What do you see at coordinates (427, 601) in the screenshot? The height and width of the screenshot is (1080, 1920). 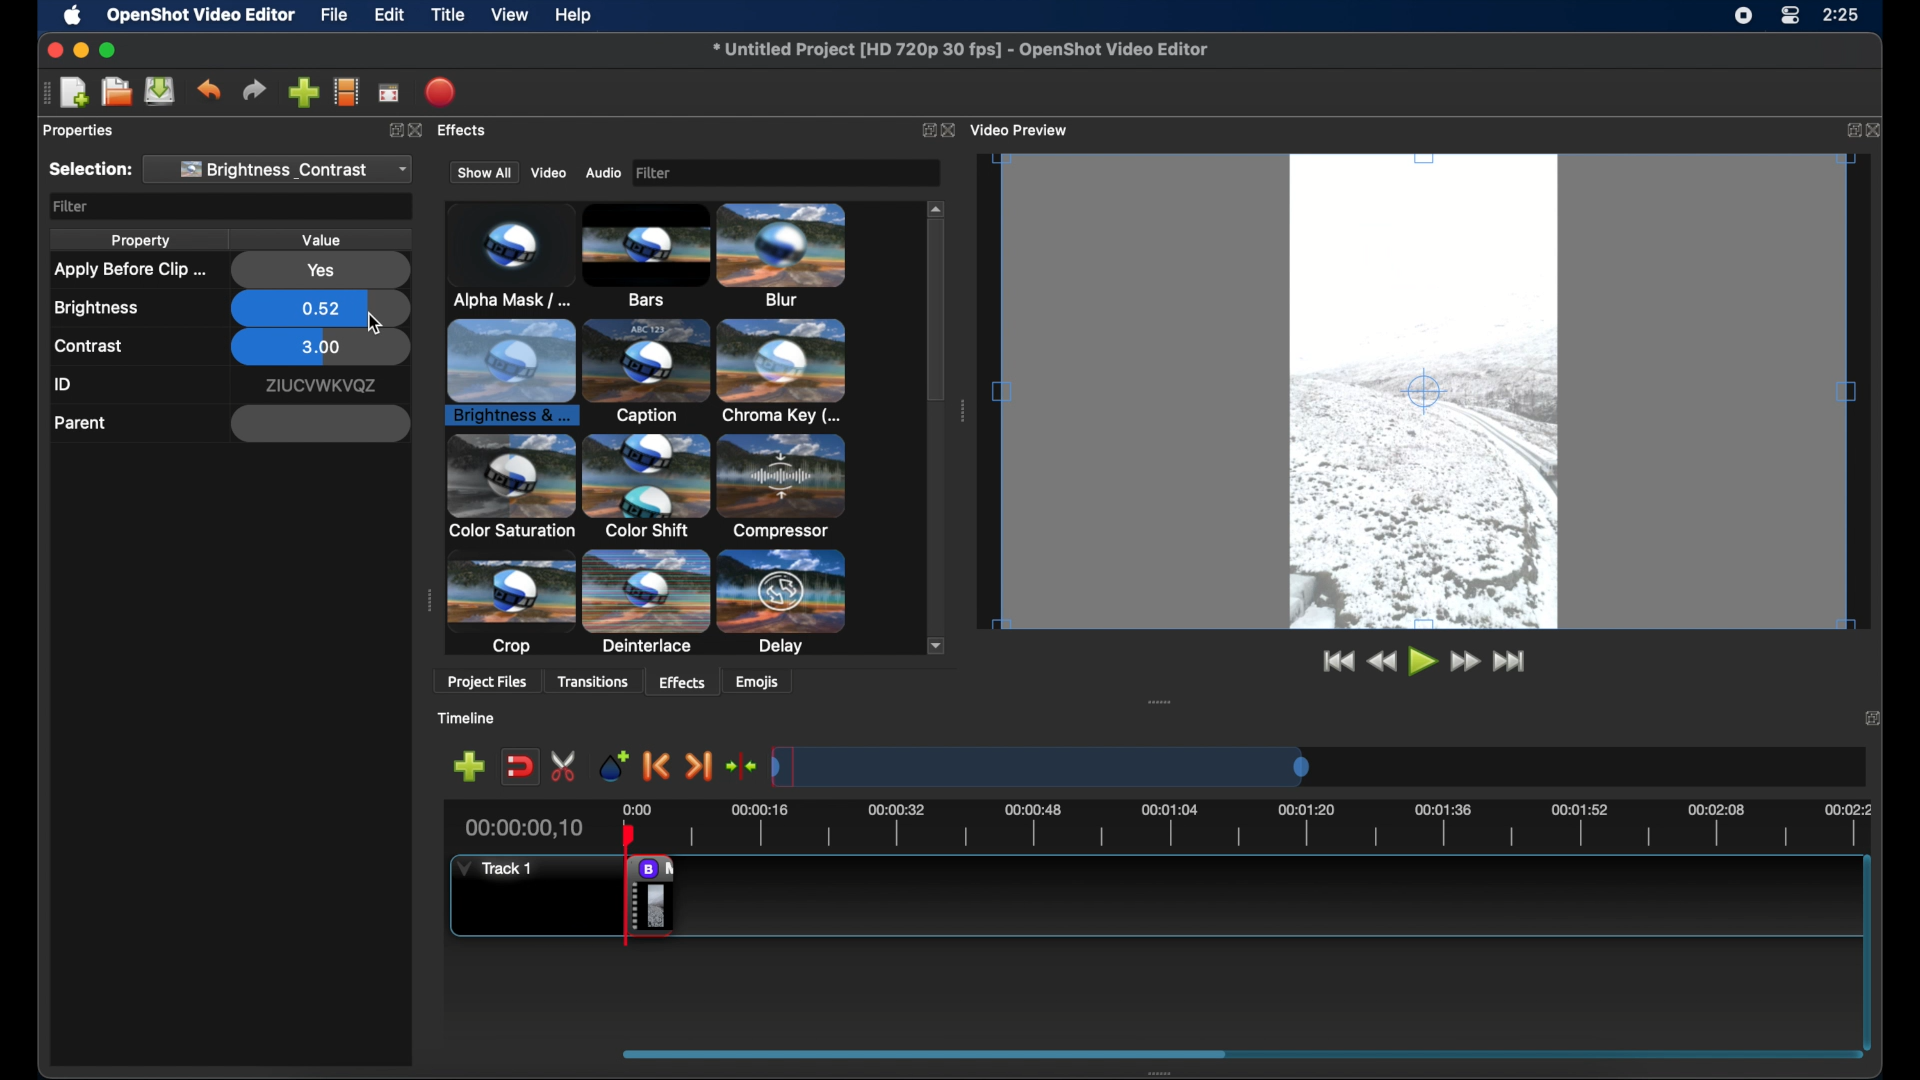 I see `drag handle` at bounding box center [427, 601].